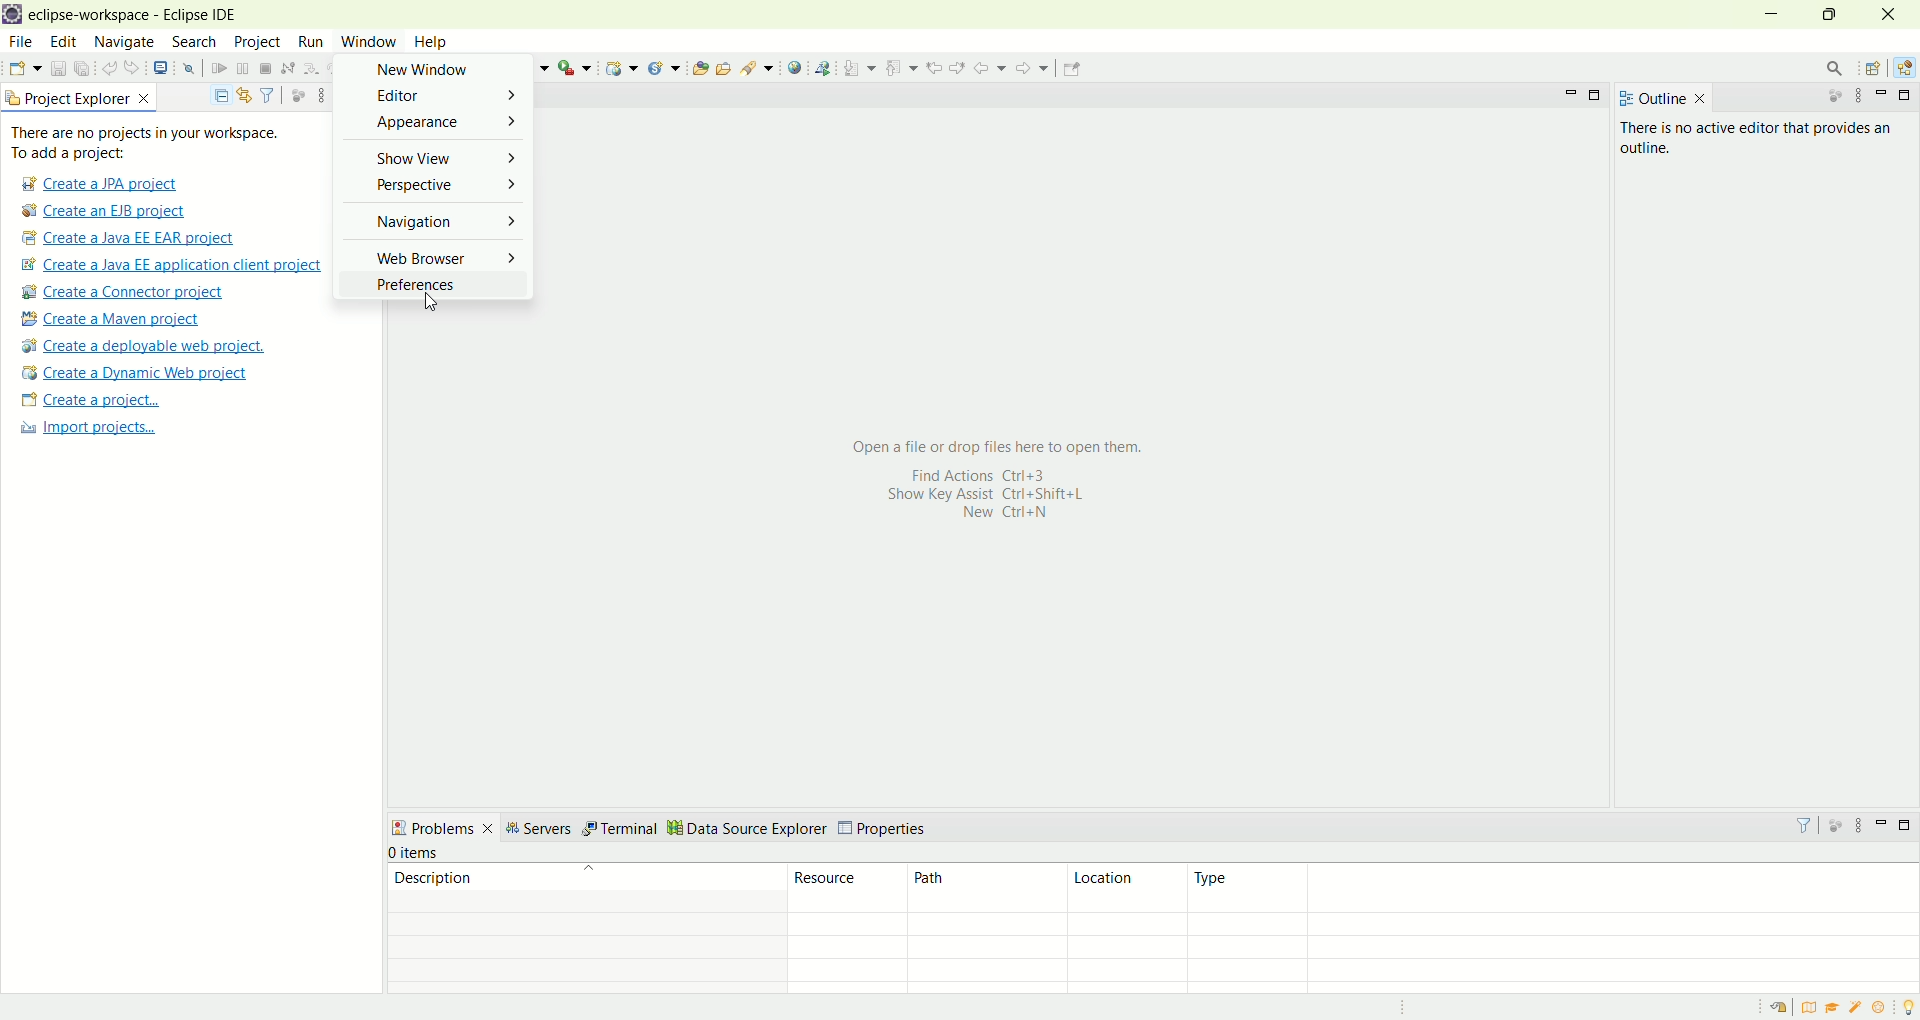  Describe the element at coordinates (1885, 95) in the screenshot. I see `minimize` at that location.